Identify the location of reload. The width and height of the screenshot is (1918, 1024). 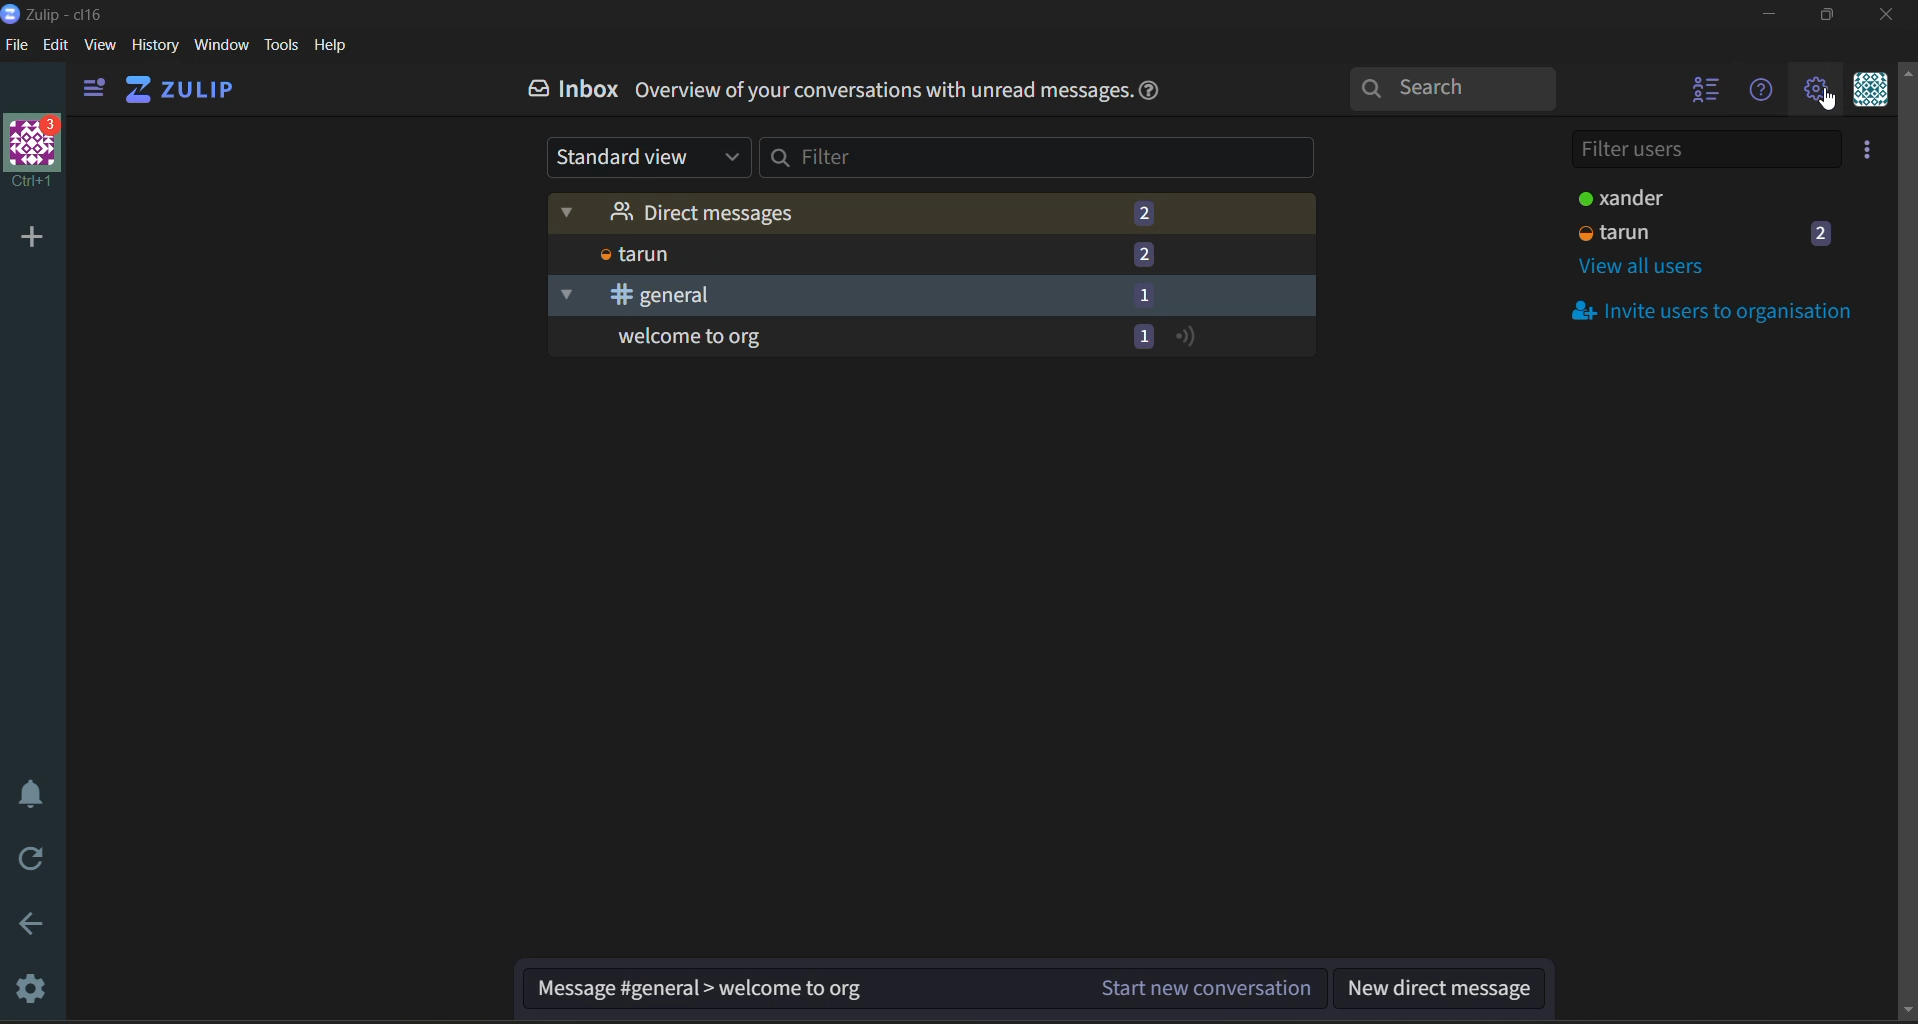
(35, 863).